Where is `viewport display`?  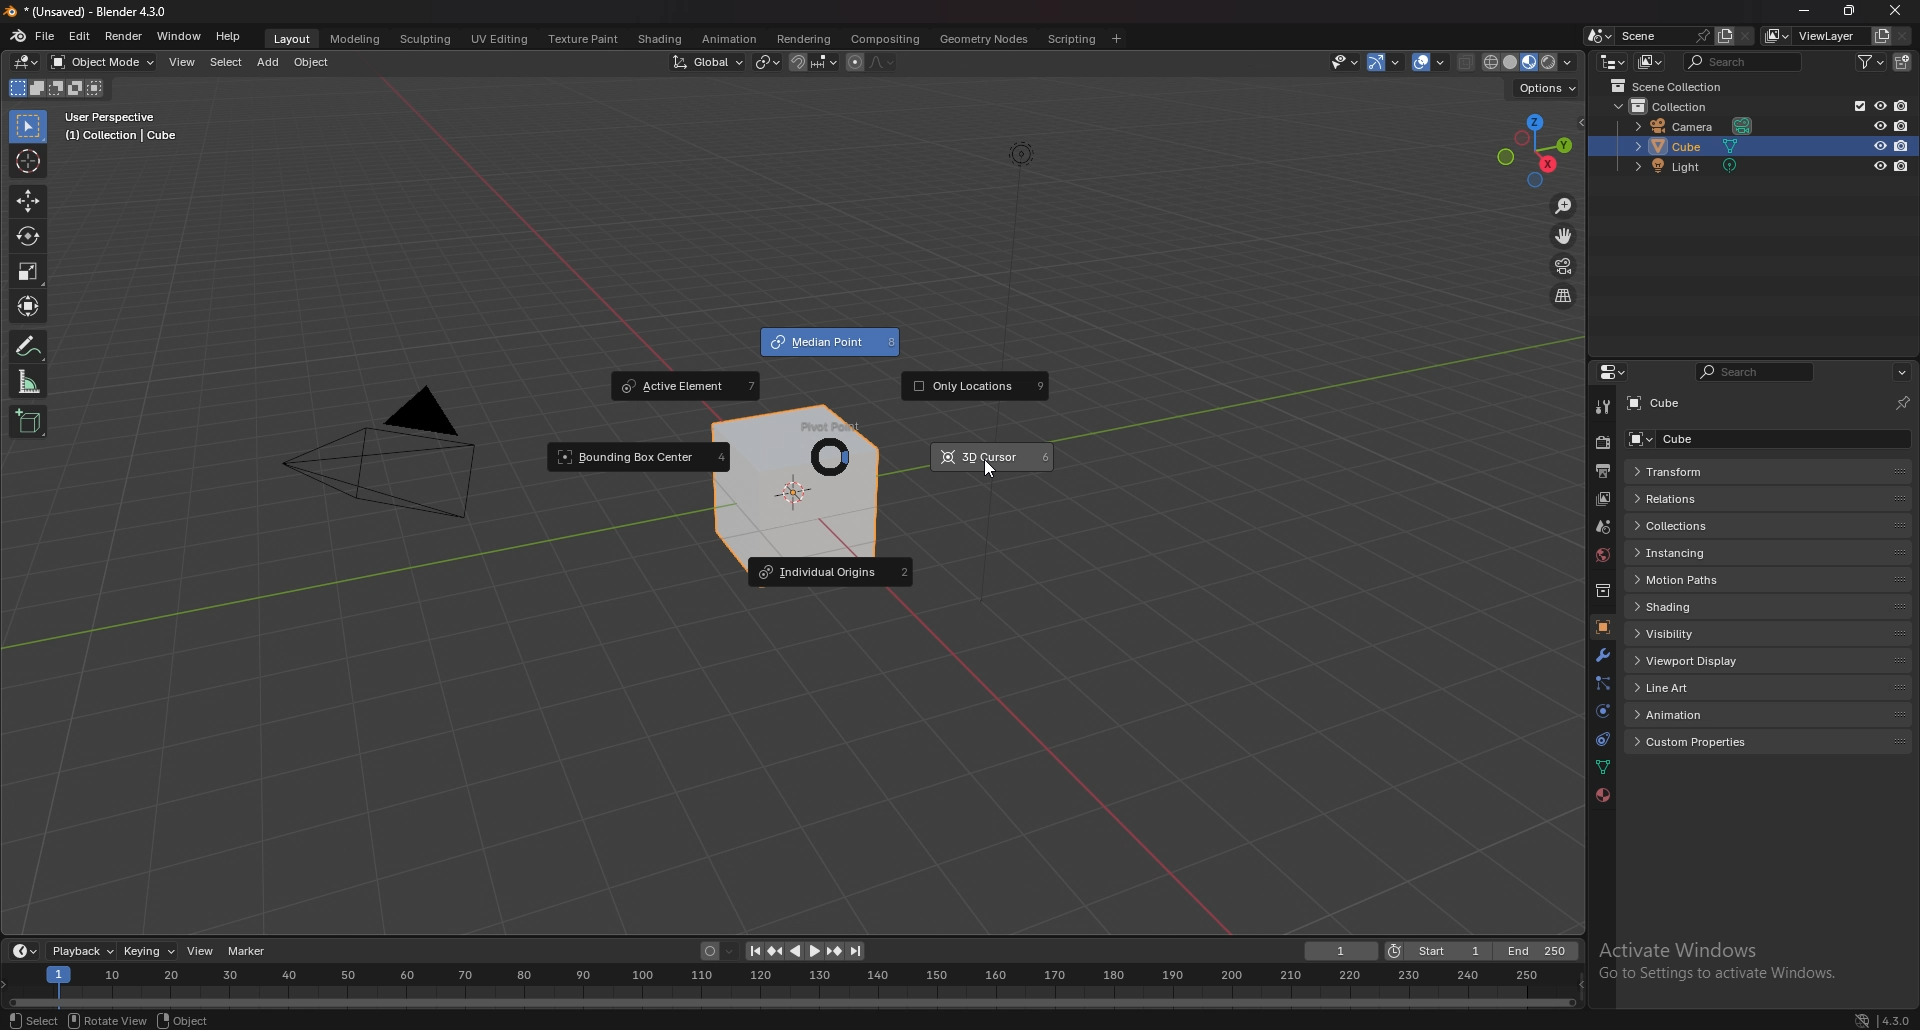 viewport display is located at coordinates (1695, 659).